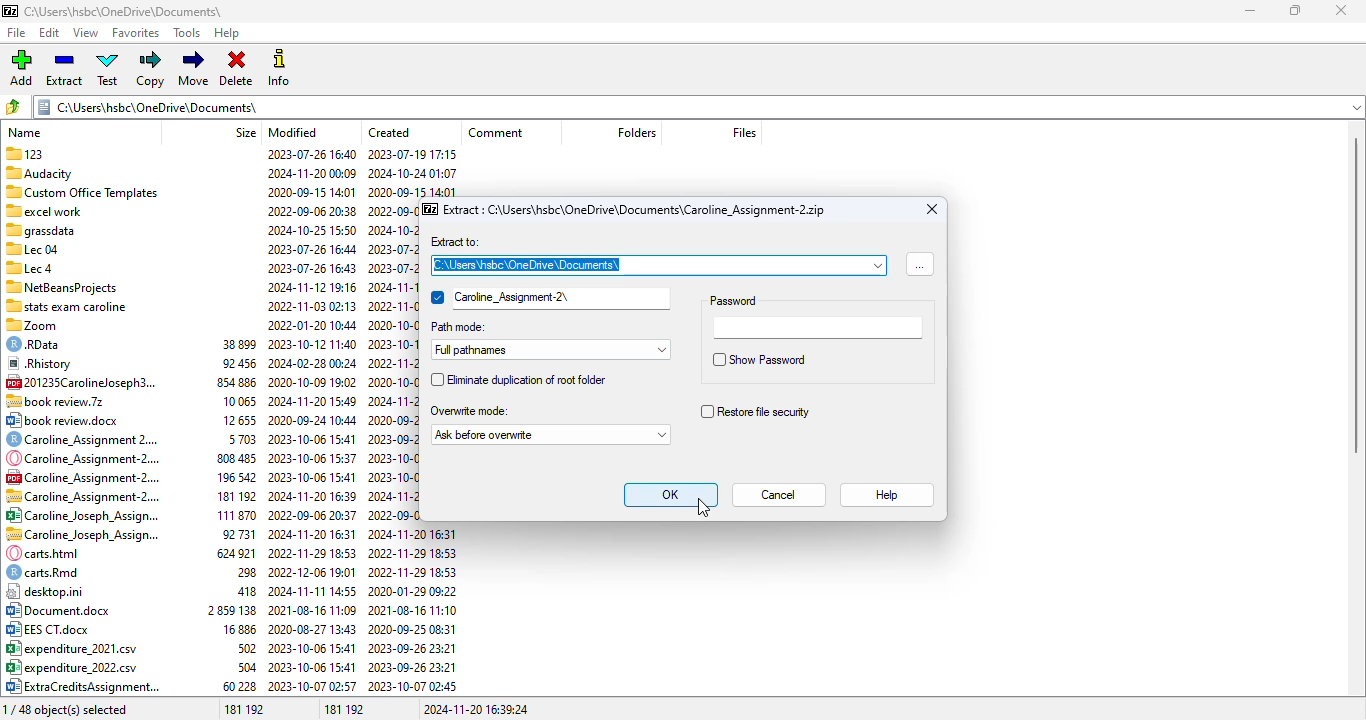 The height and width of the screenshot is (720, 1366). What do you see at coordinates (932, 209) in the screenshot?
I see `close` at bounding box center [932, 209].